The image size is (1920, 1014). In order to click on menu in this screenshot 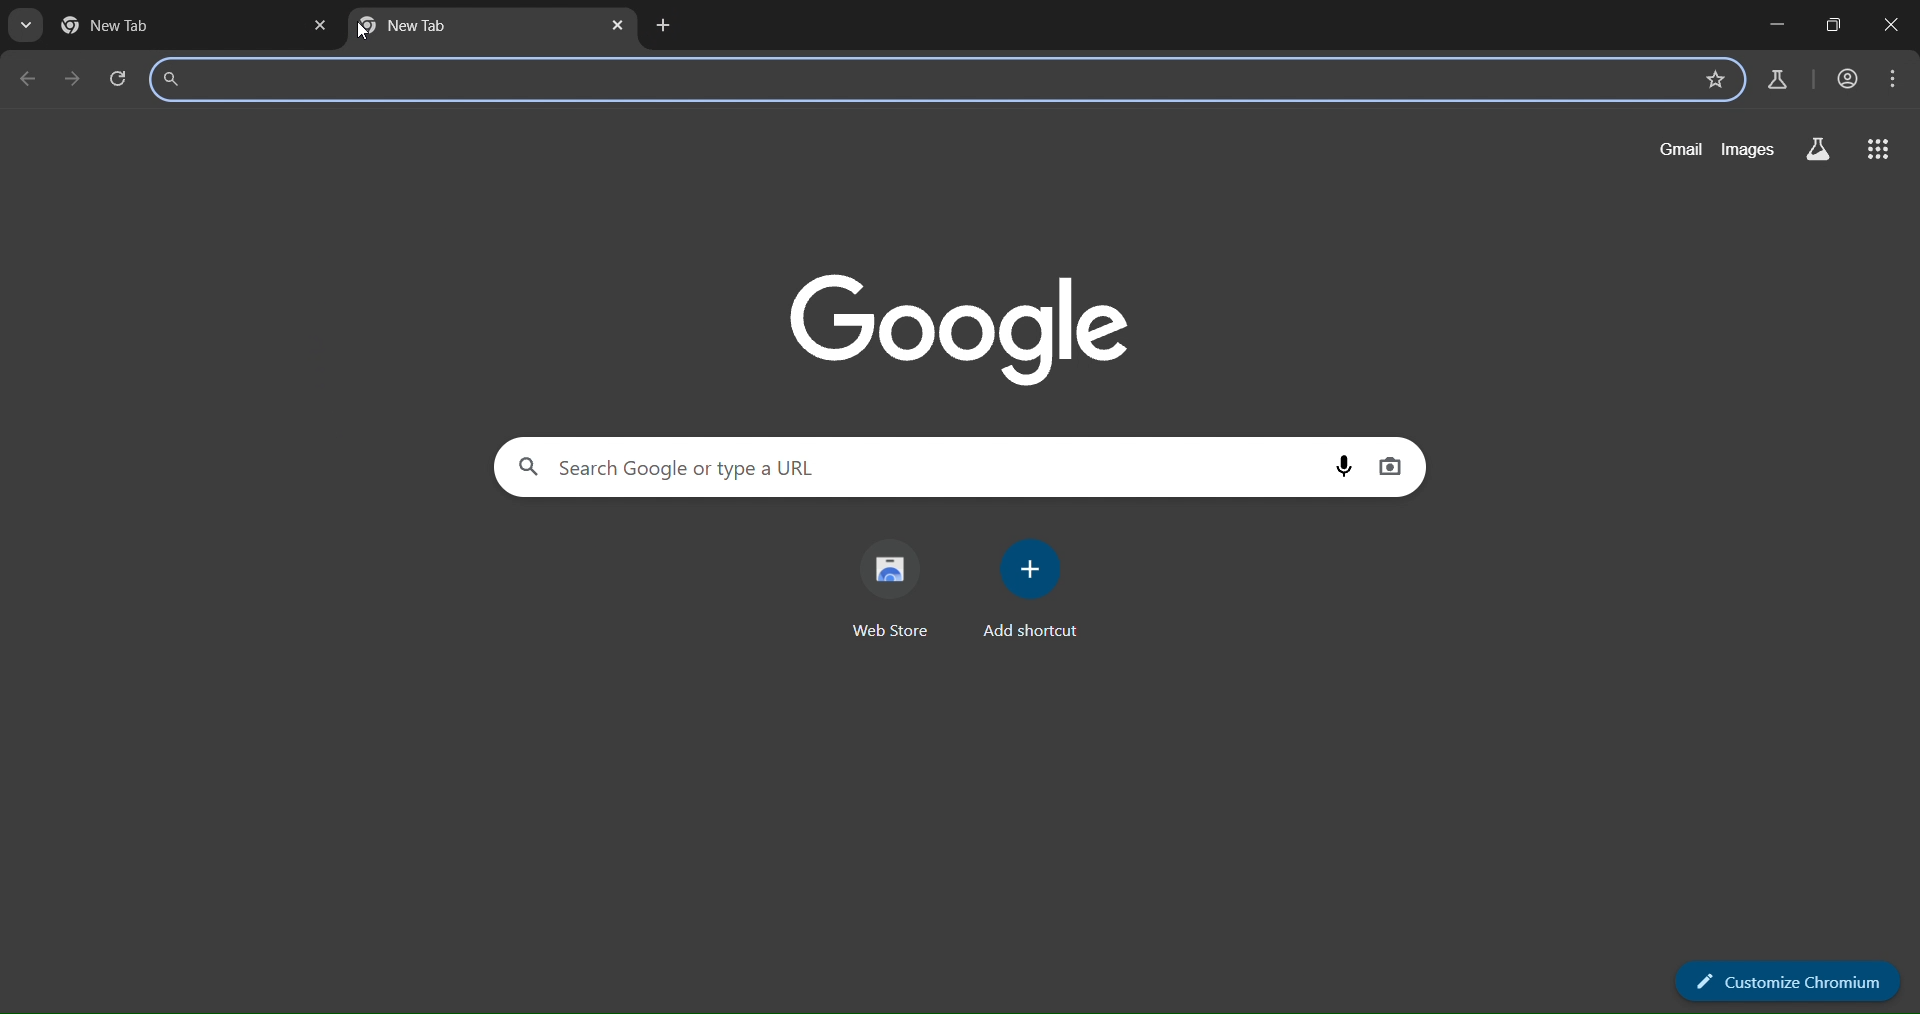, I will do `click(1892, 79)`.